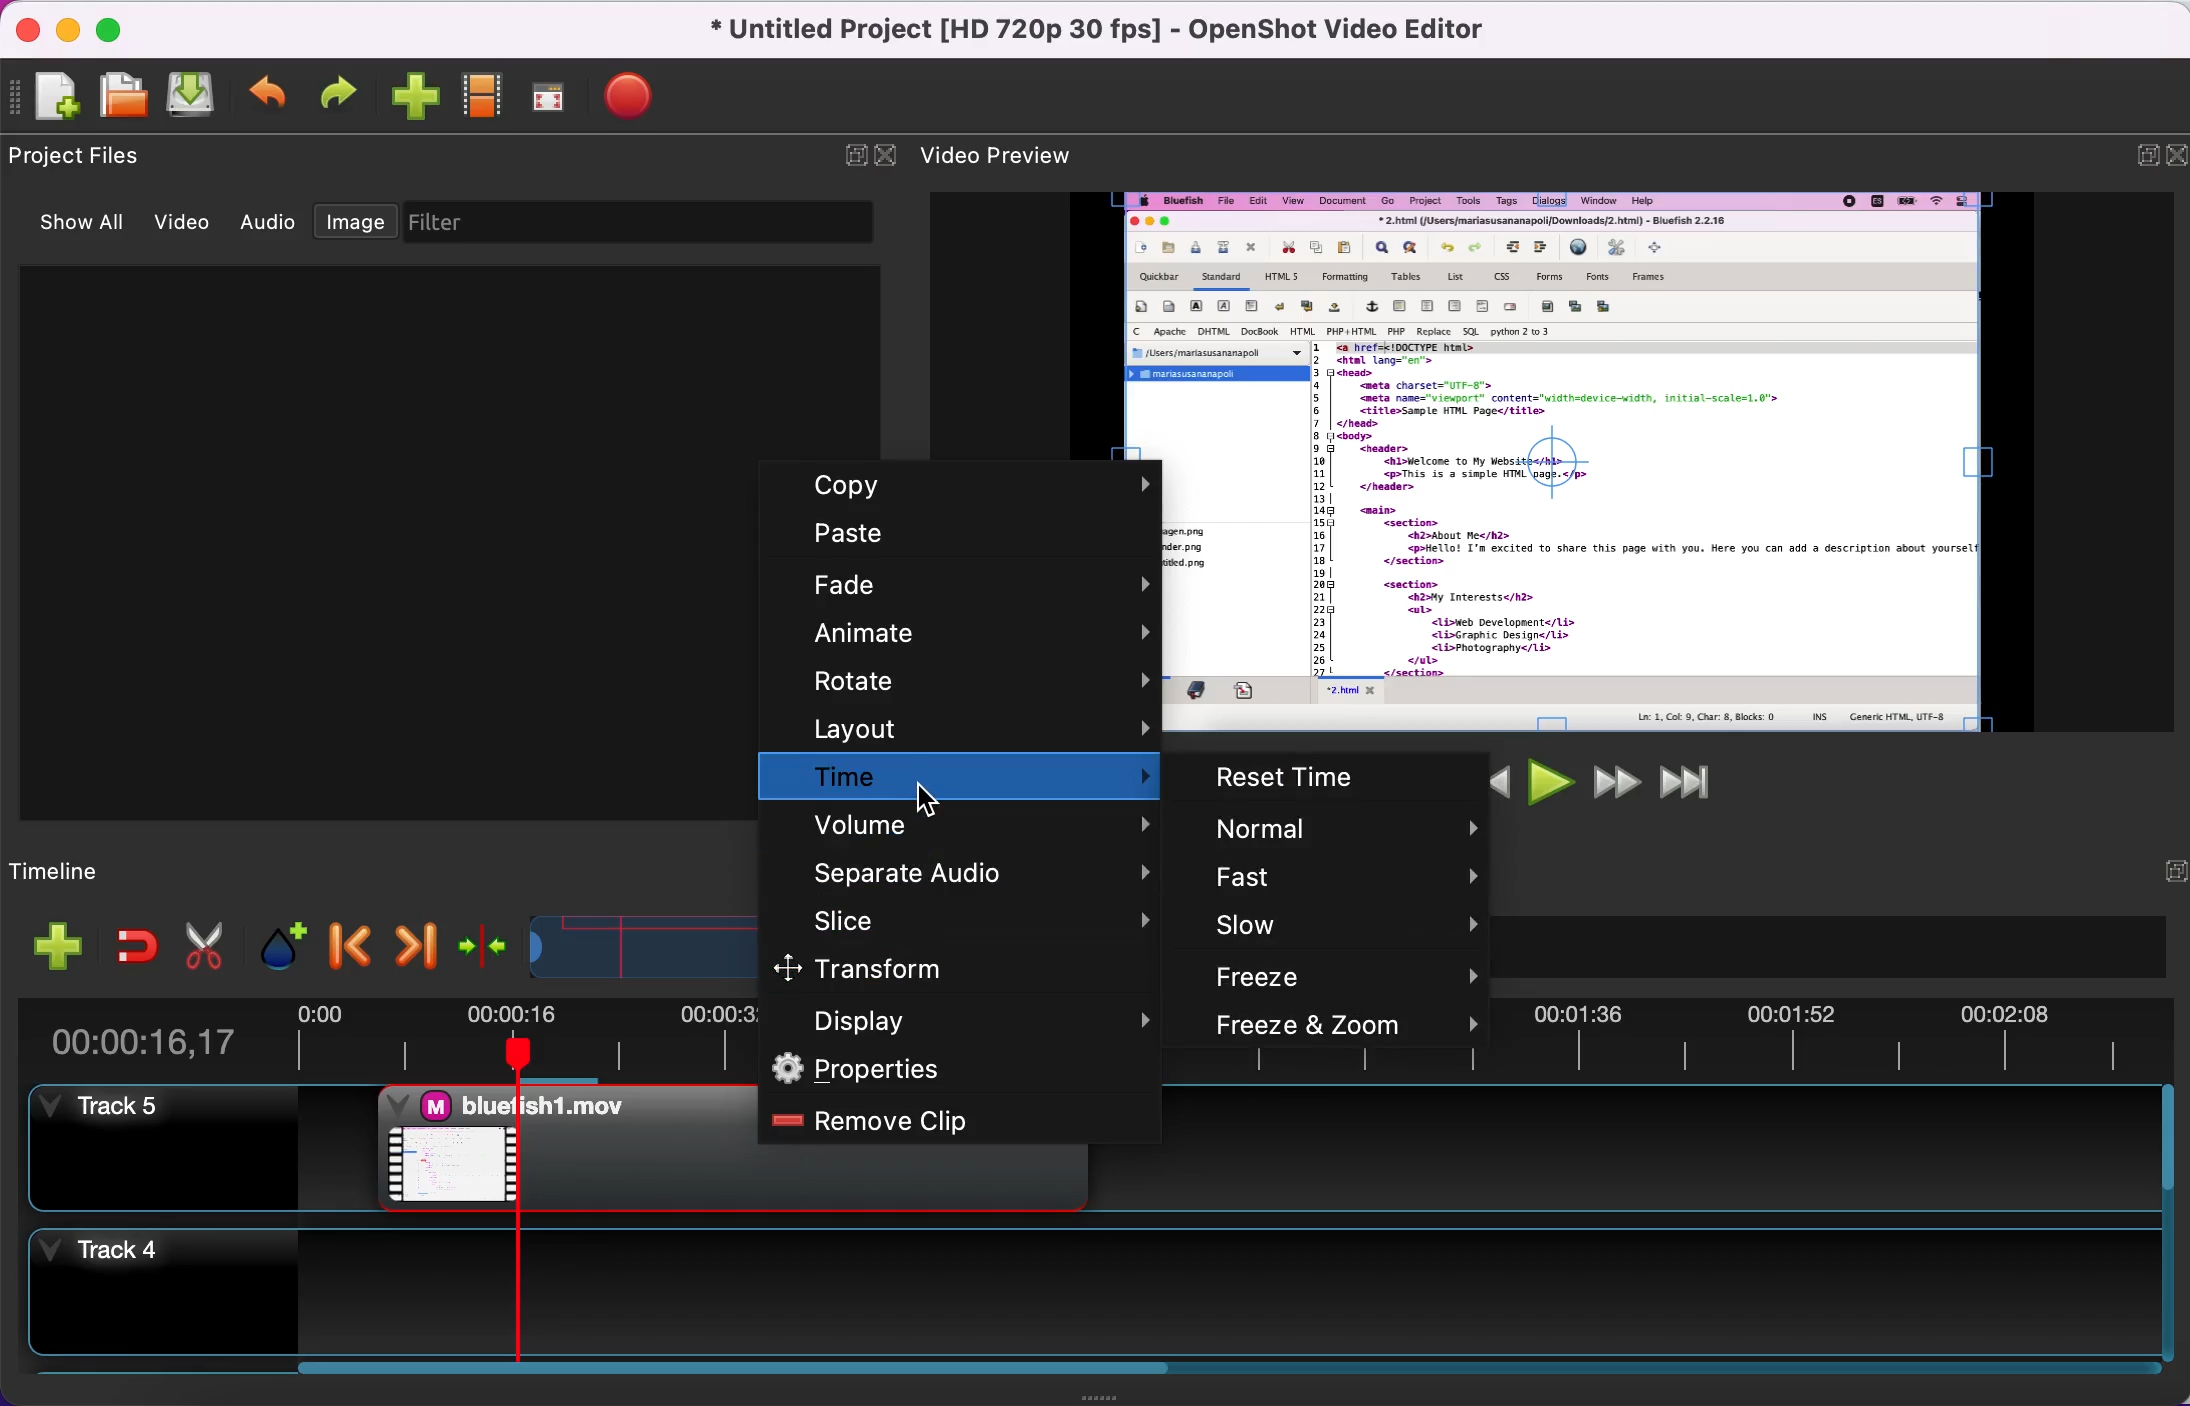  I want to click on video clip, so click(746, 1371).